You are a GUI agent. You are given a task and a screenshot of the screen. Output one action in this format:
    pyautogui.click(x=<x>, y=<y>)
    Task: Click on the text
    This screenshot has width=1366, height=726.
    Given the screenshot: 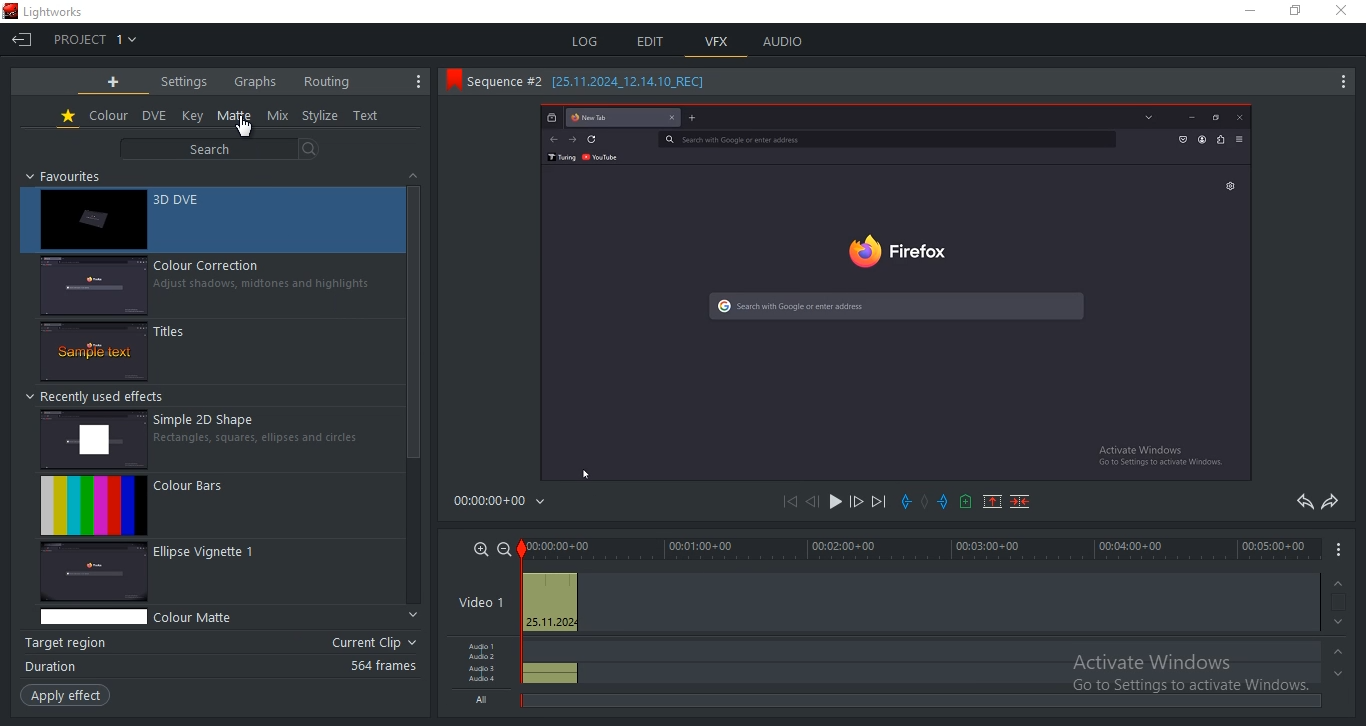 What is the action you would take?
    pyautogui.click(x=367, y=117)
    